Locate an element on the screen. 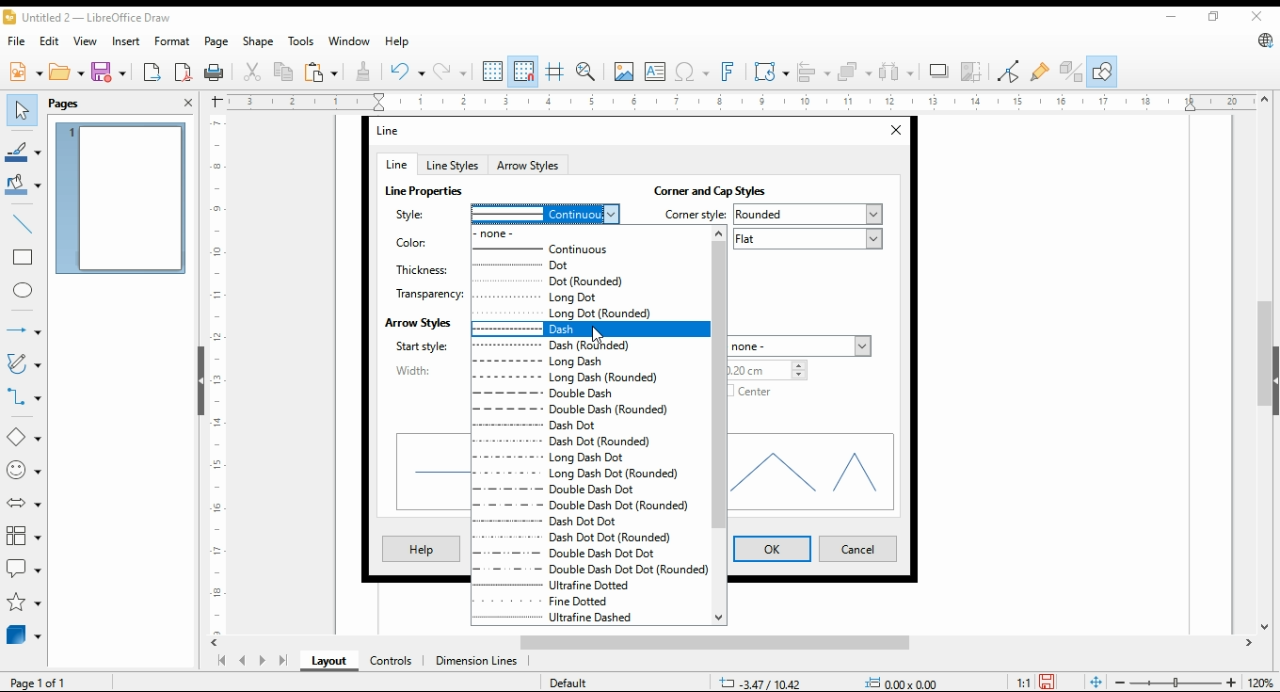 The image size is (1280, 692). rectangle is located at coordinates (22, 256).